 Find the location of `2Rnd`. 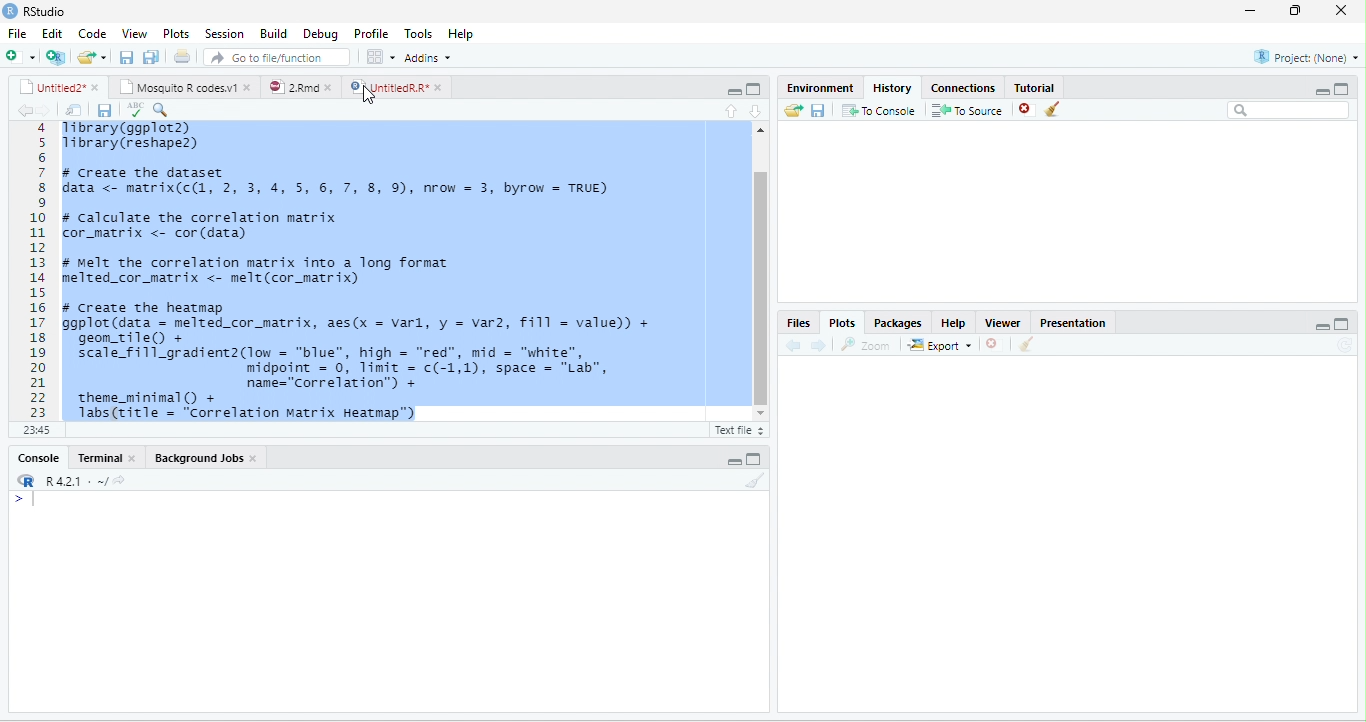

2Rnd is located at coordinates (295, 86).